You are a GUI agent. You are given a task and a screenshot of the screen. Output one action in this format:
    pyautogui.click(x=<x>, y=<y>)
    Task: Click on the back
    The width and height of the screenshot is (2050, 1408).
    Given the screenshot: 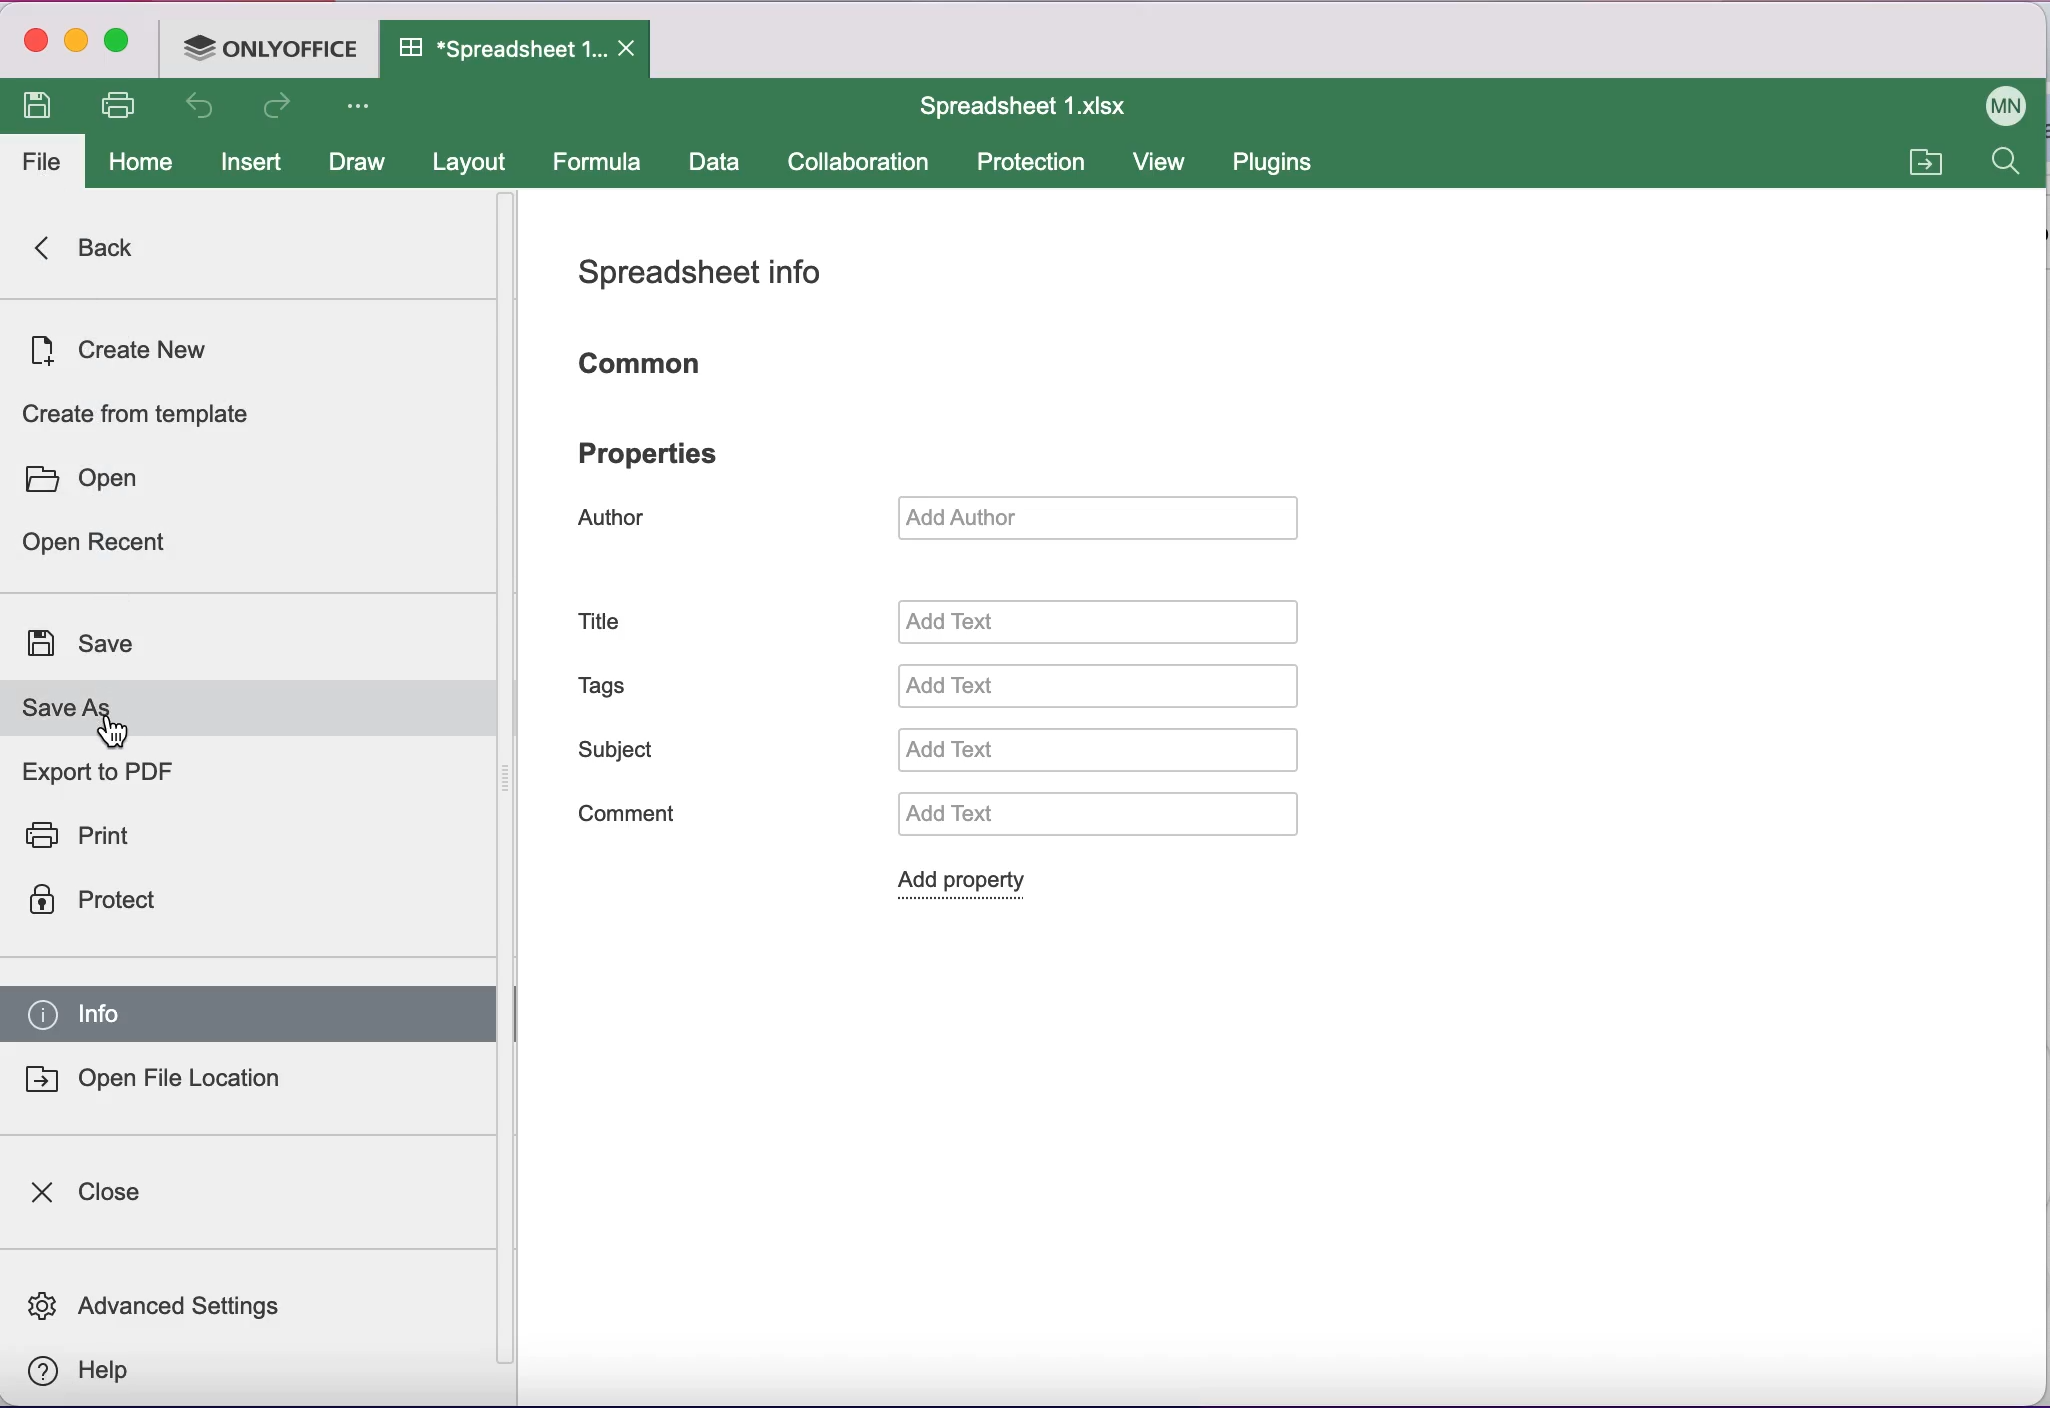 What is the action you would take?
    pyautogui.click(x=97, y=249)
    